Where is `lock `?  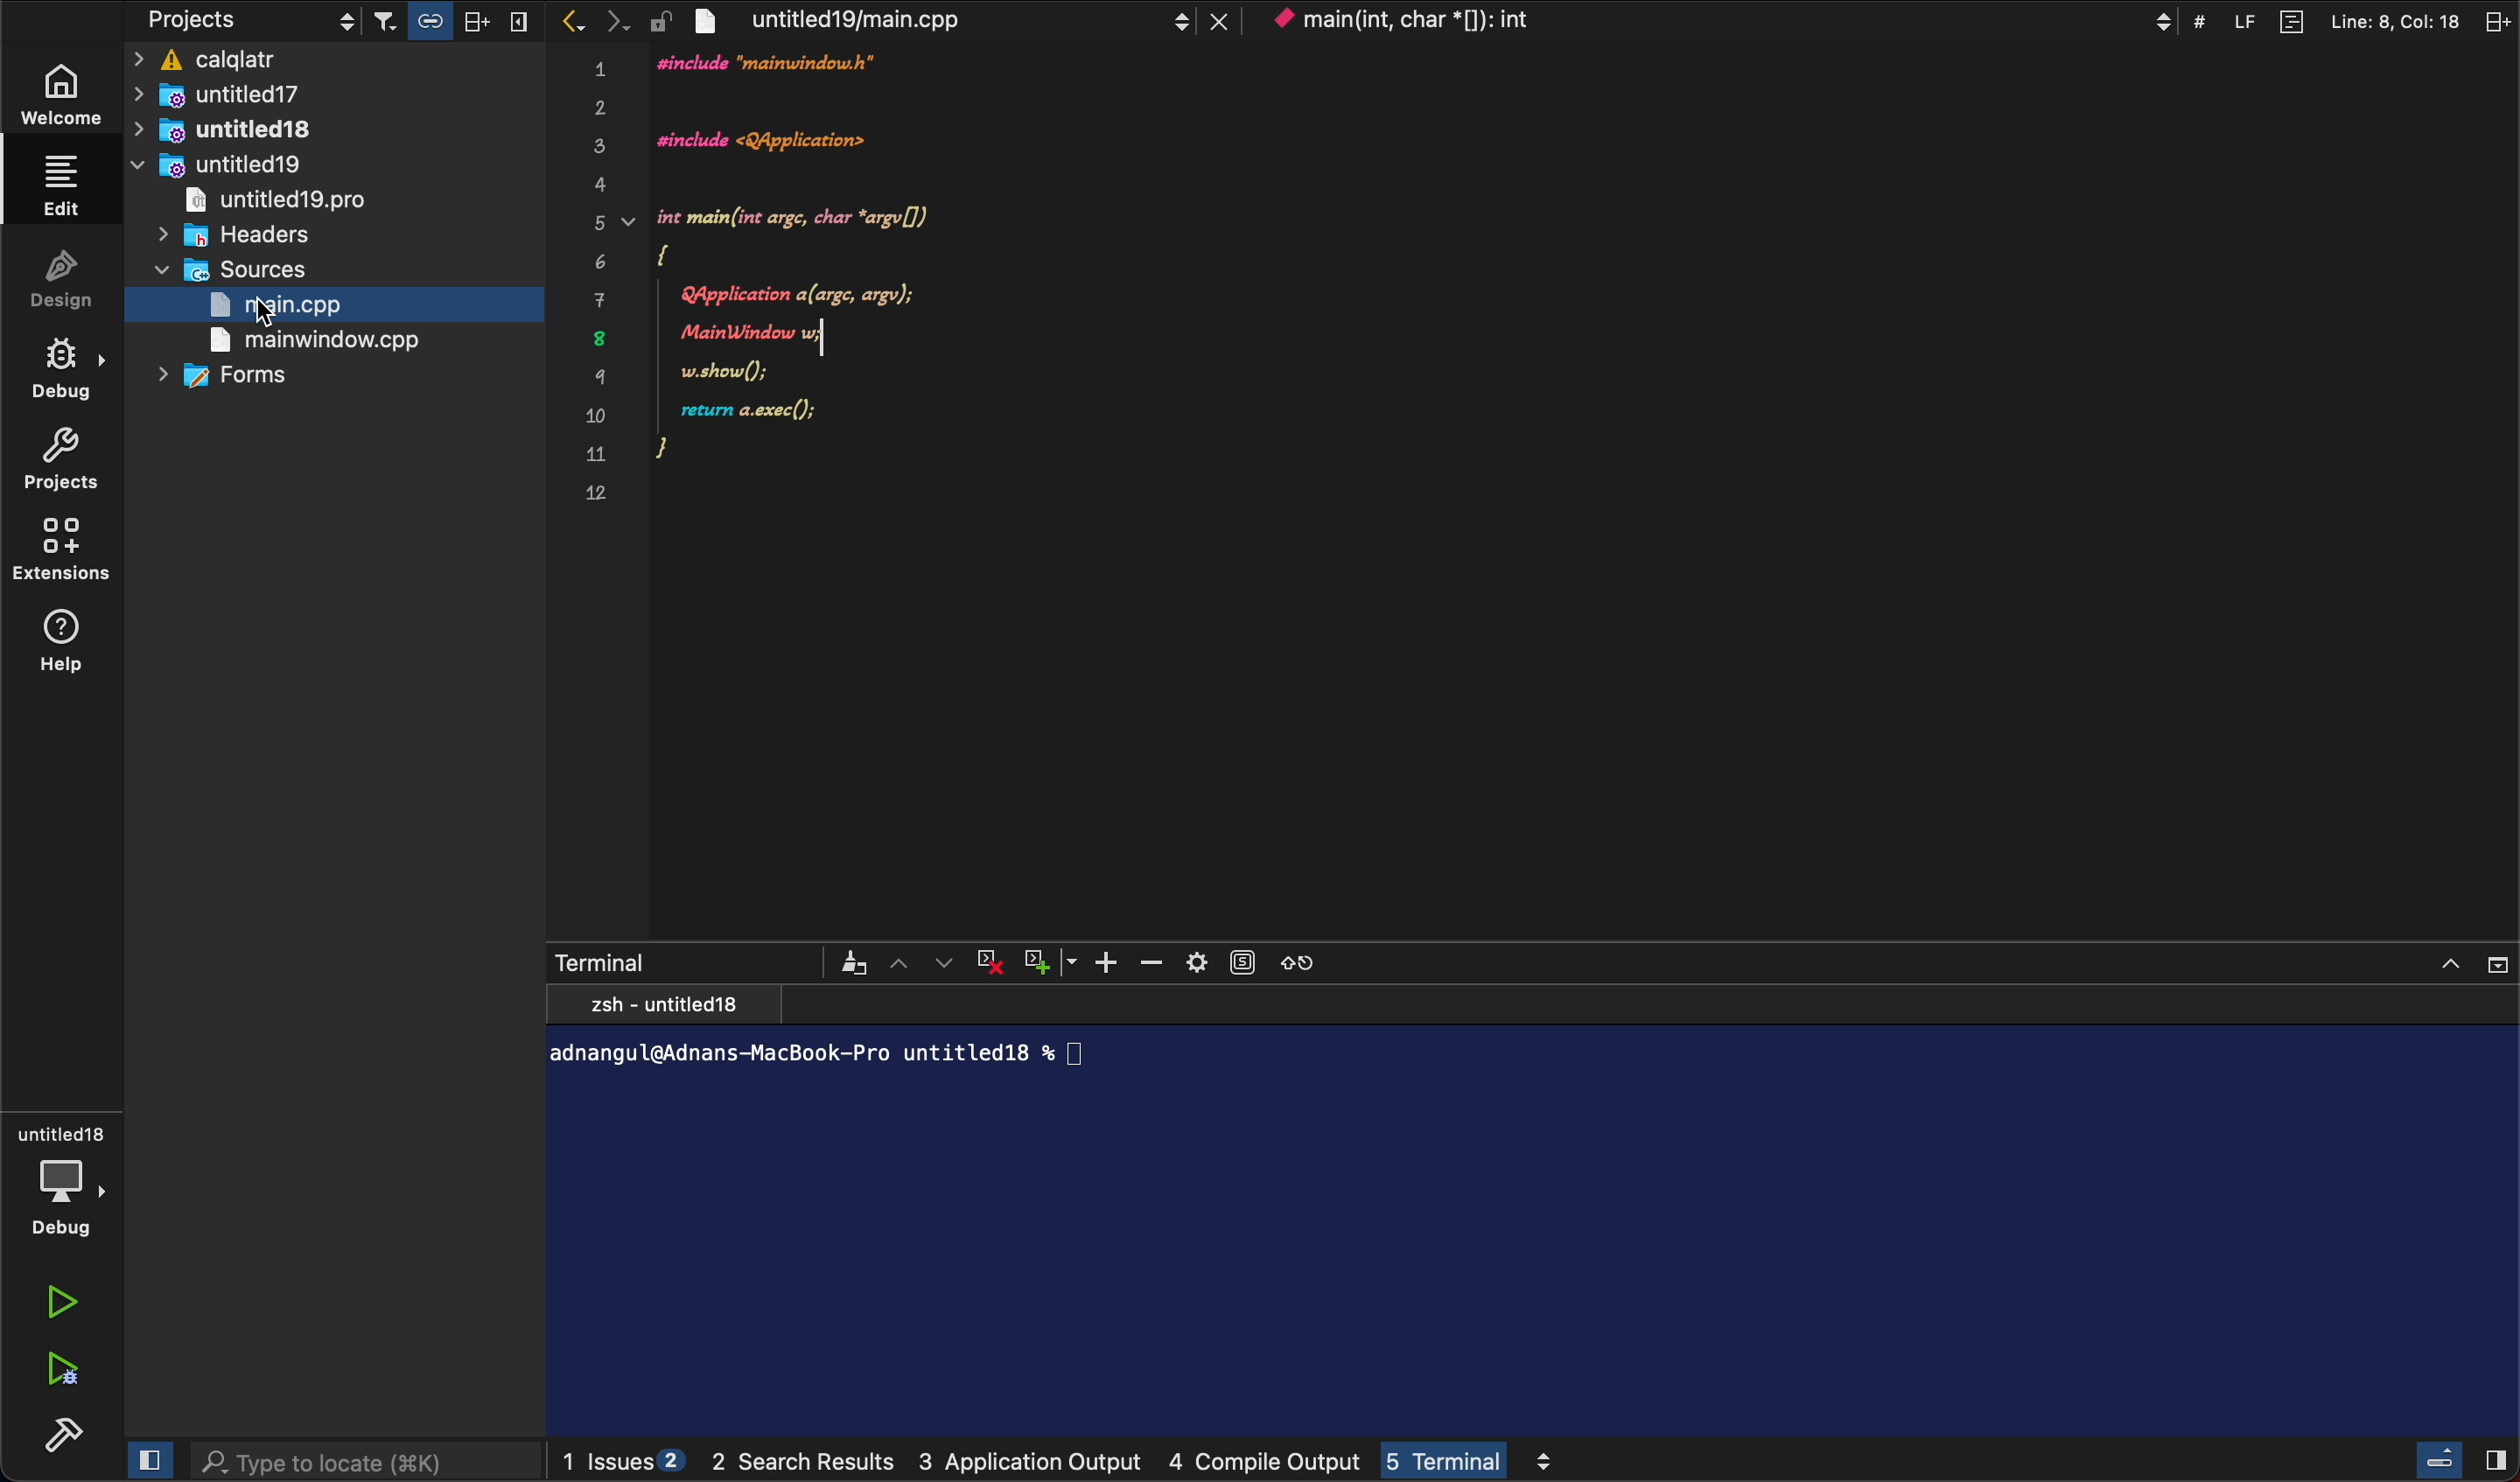 lock  is located at coordinates (661, 19).